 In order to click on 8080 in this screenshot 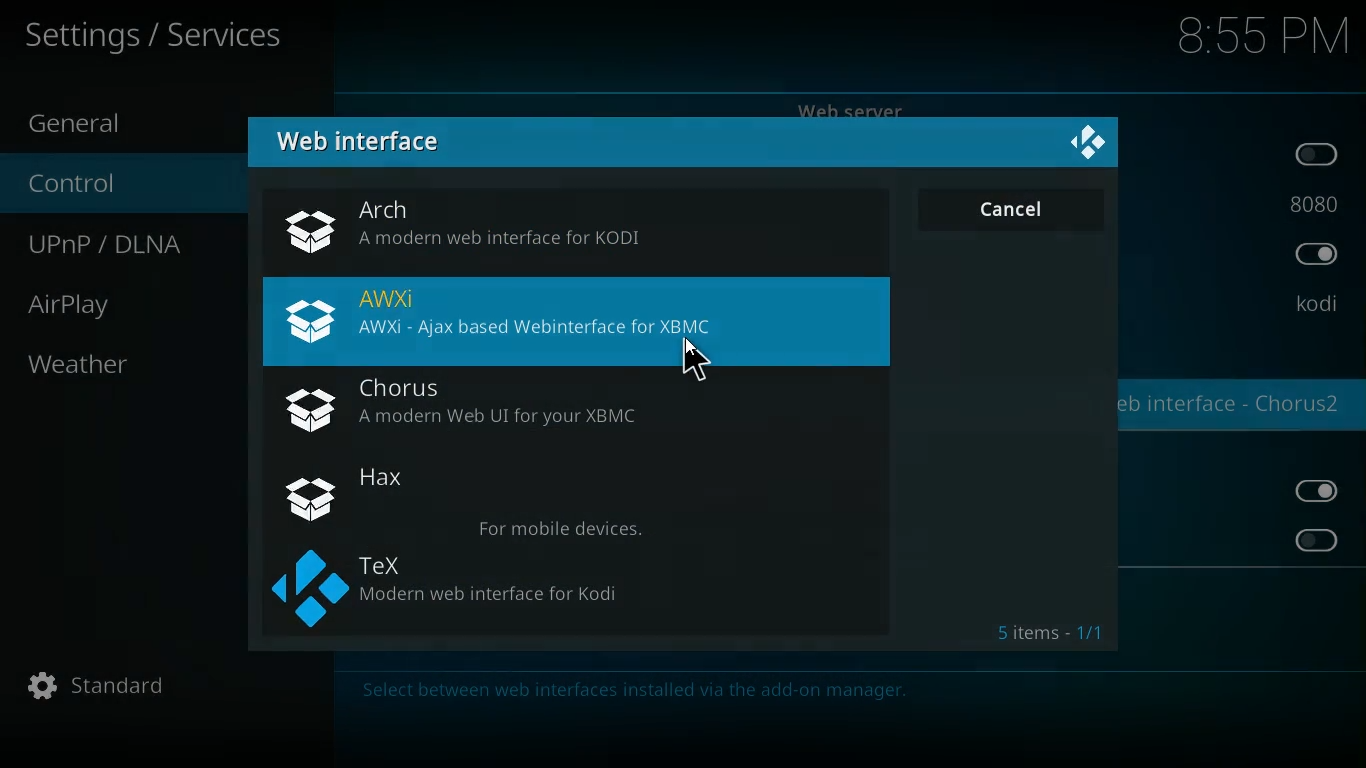, I will do `click(1313, 201)`.